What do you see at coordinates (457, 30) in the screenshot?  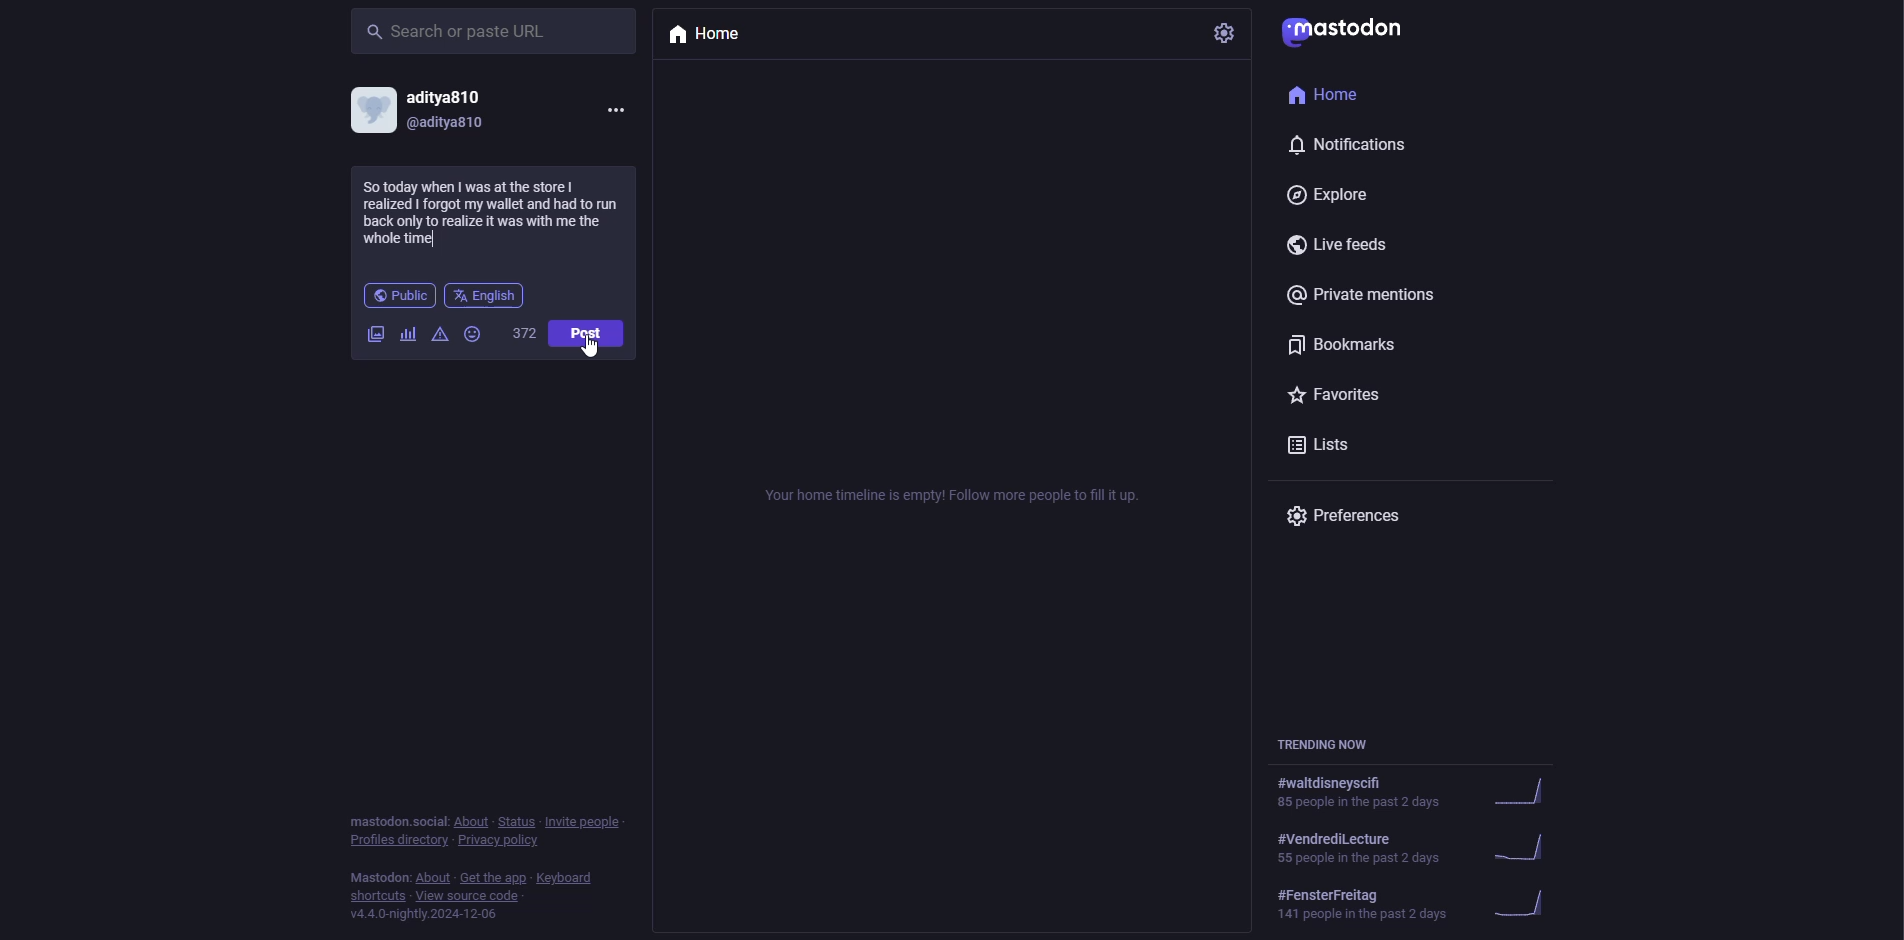 I see `search` at bounding box center [457, 30].